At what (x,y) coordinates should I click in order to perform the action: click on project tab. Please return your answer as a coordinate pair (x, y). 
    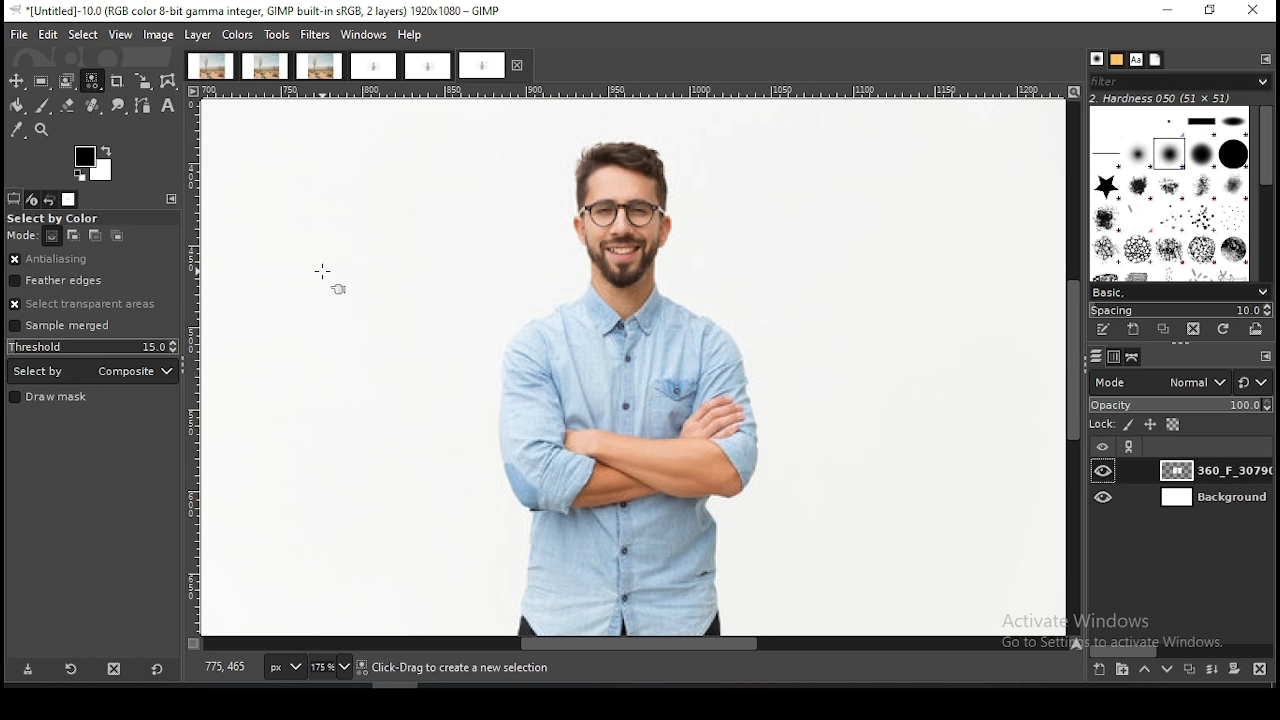
    Looking at the image, I should click on (428, 67).